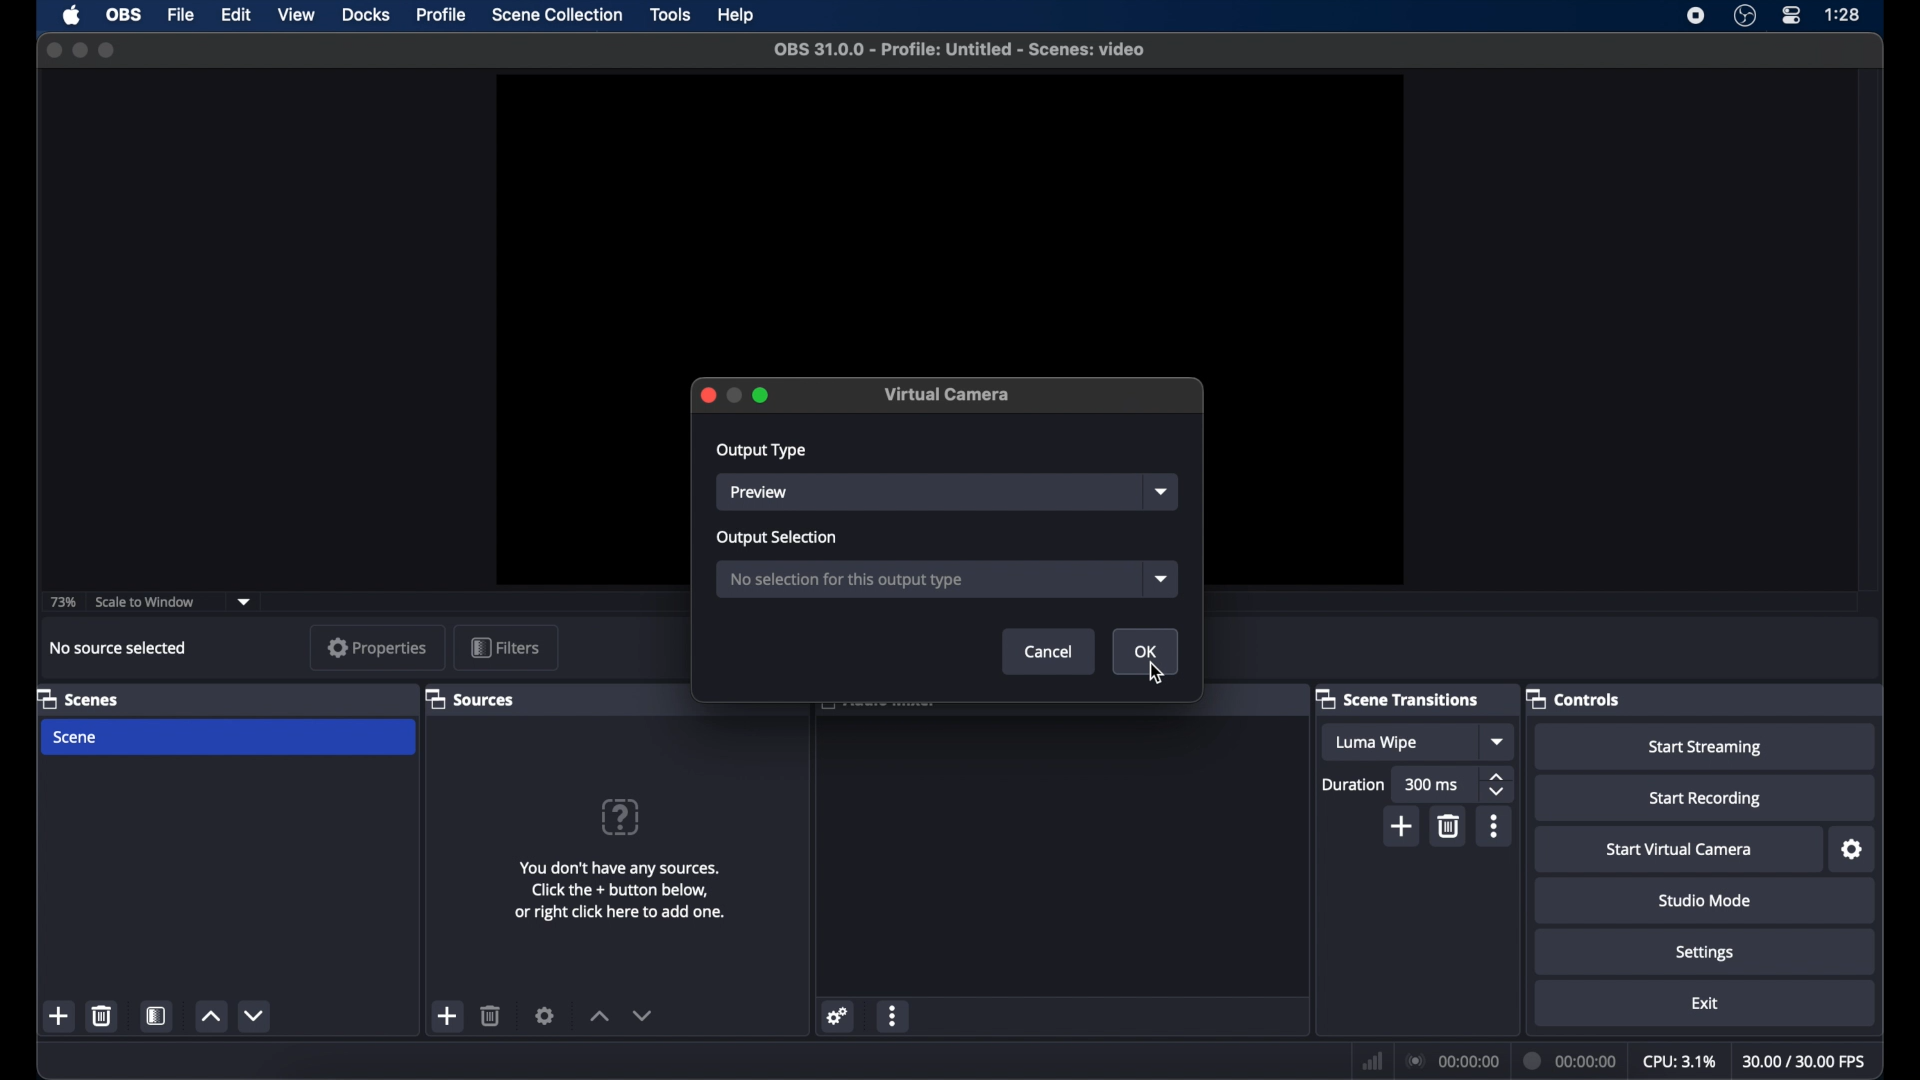 The image size is (1920, 1080). I want to click on controls, so click(1576, 699).